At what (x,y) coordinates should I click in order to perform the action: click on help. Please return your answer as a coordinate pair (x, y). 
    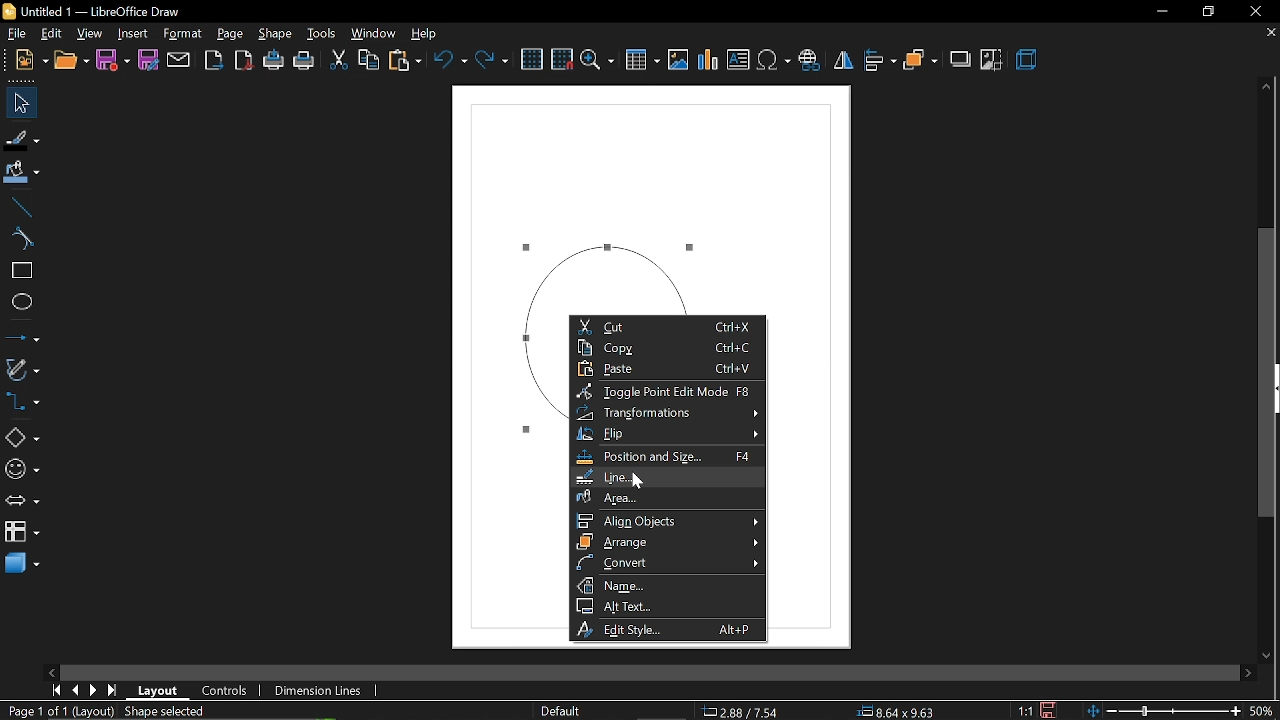
    Looking at the image, I should click on (424, 32).